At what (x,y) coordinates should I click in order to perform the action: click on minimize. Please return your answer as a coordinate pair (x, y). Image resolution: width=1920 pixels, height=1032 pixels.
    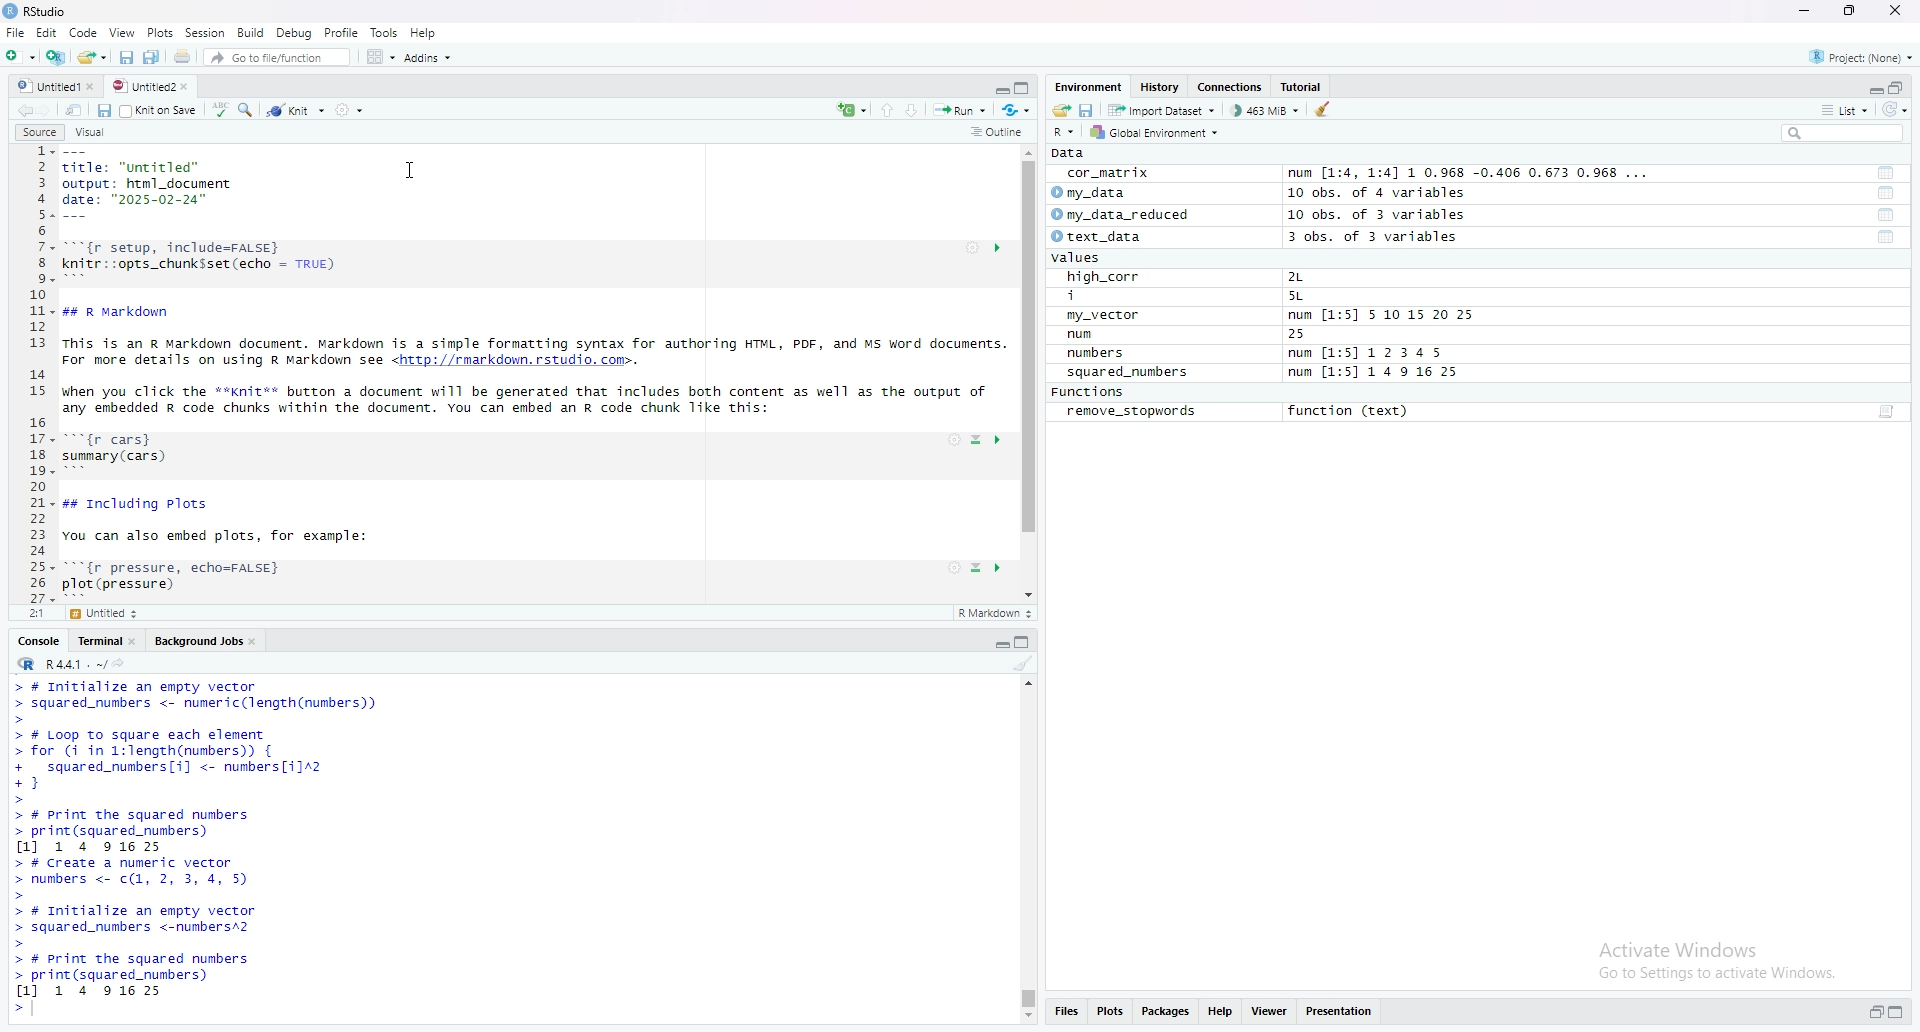
    Looking at the image, I should click on (1802, 11).